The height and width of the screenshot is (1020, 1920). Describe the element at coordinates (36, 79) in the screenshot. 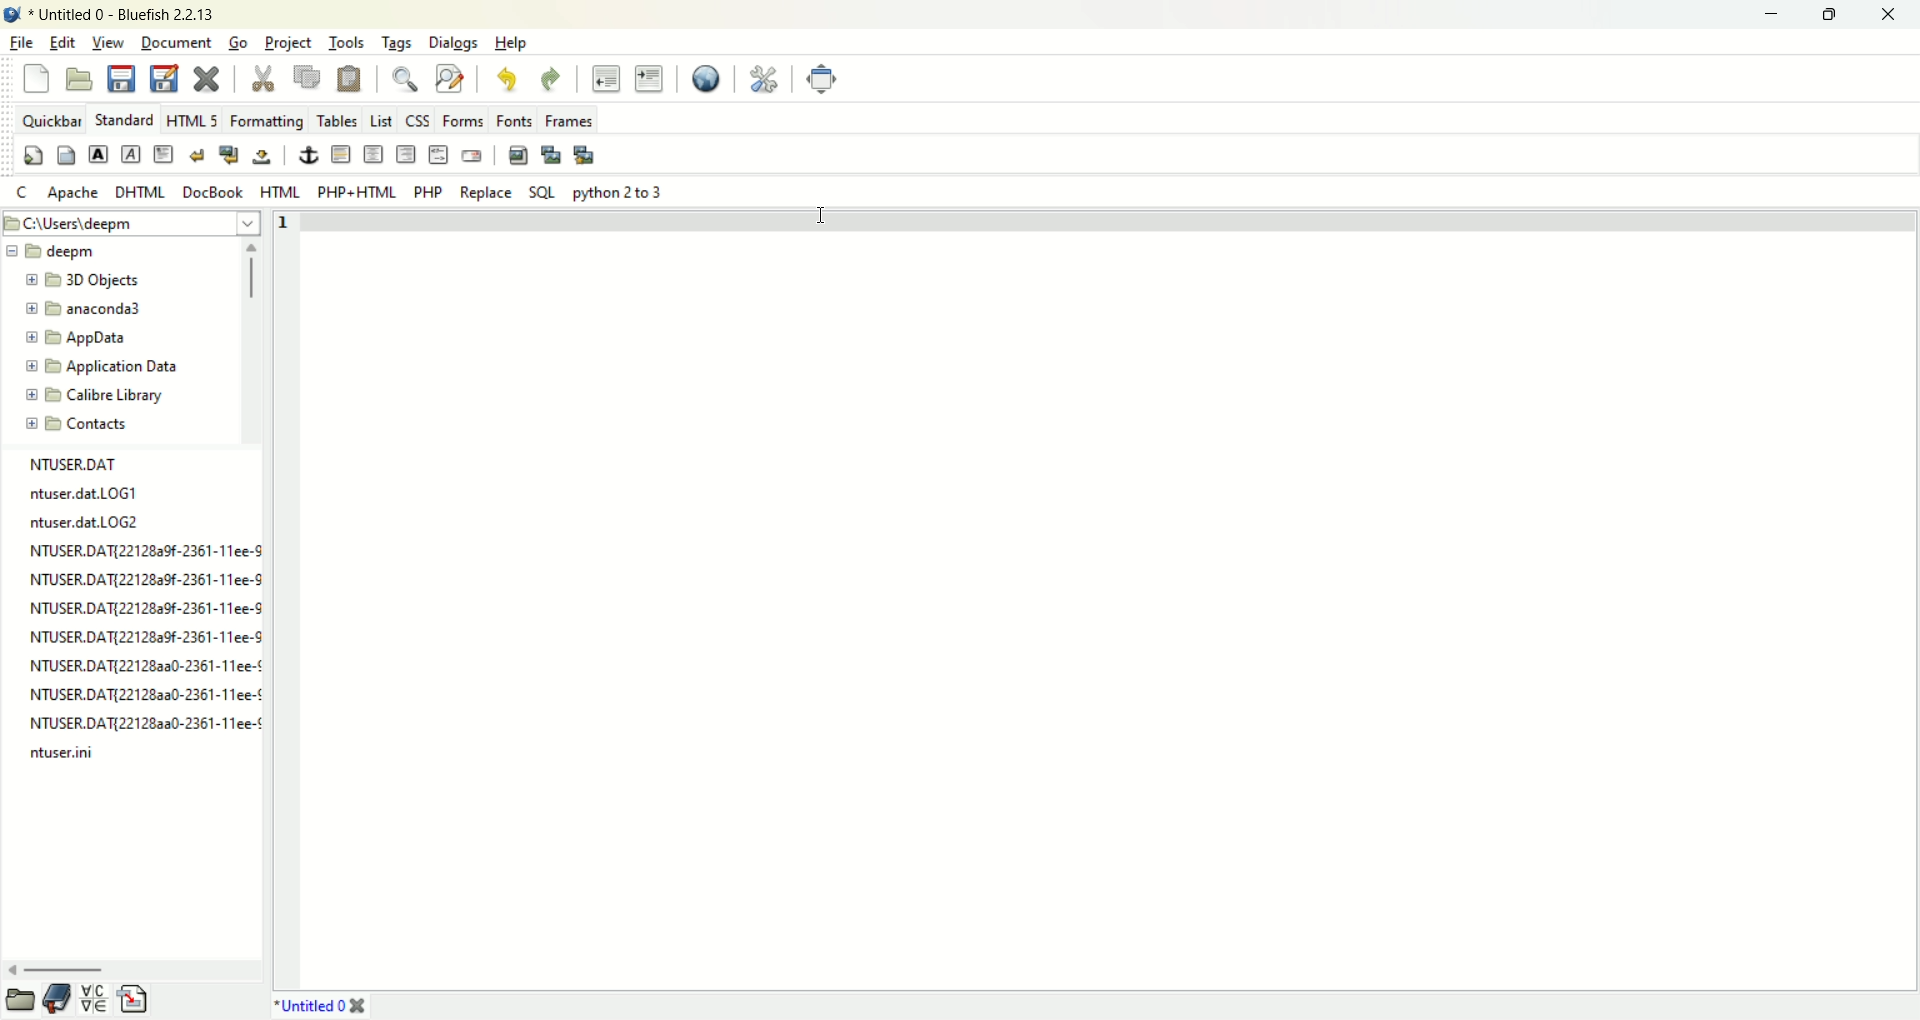

I see `new file` at that location.